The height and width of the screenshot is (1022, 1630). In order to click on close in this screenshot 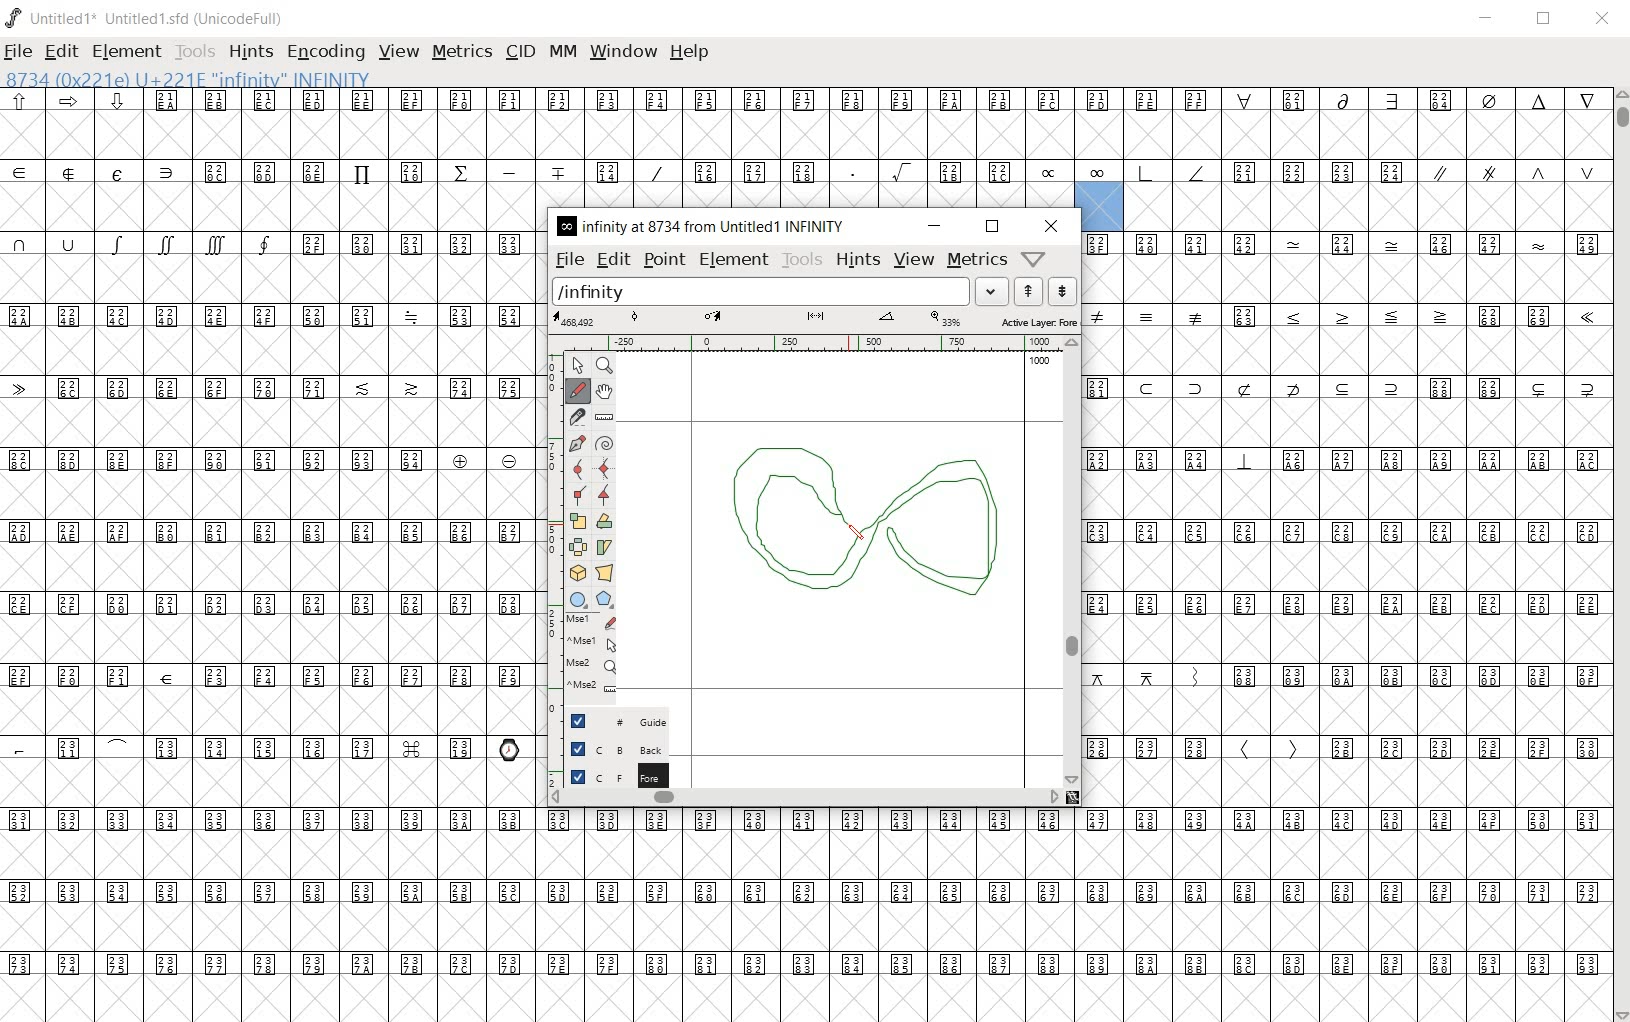, I will do `click(1053, 226)`.